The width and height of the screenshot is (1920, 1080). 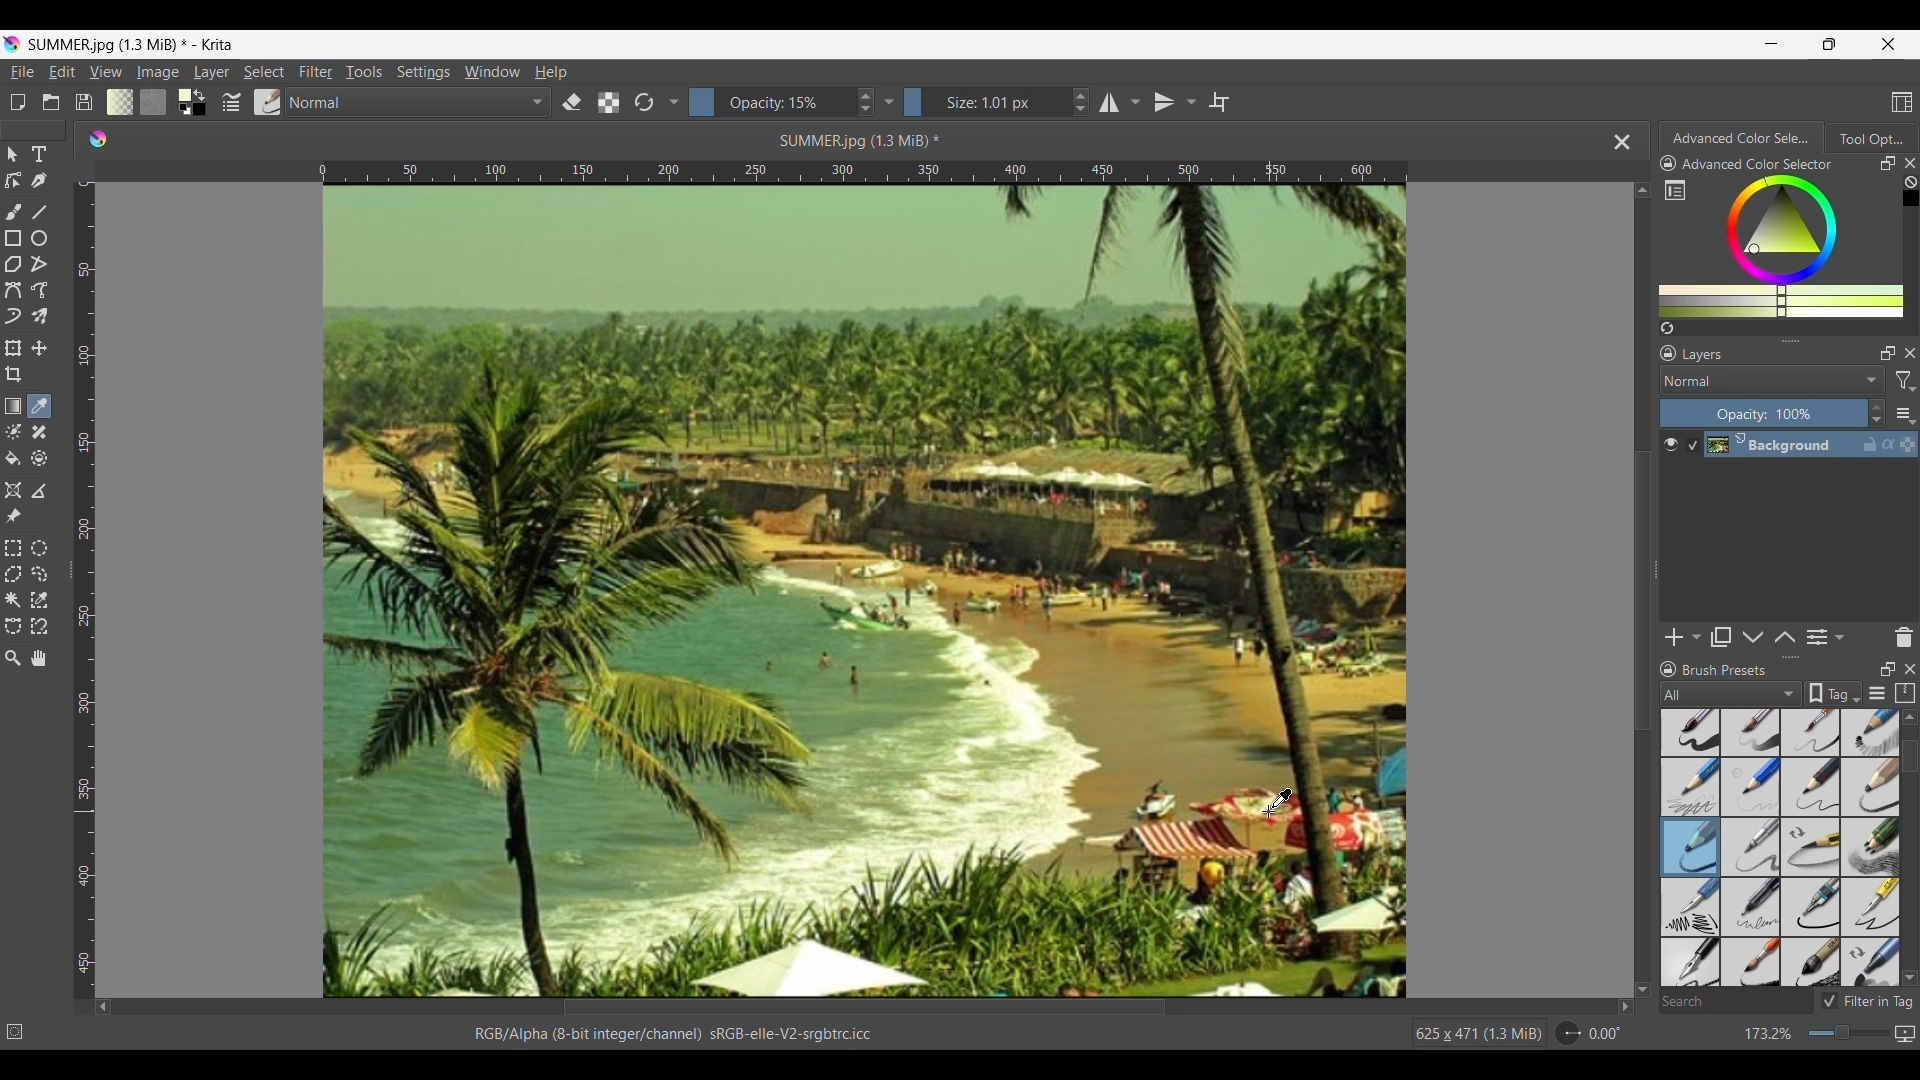 I want to click on Increase/Decrease size, so click(x=1081, y=102).